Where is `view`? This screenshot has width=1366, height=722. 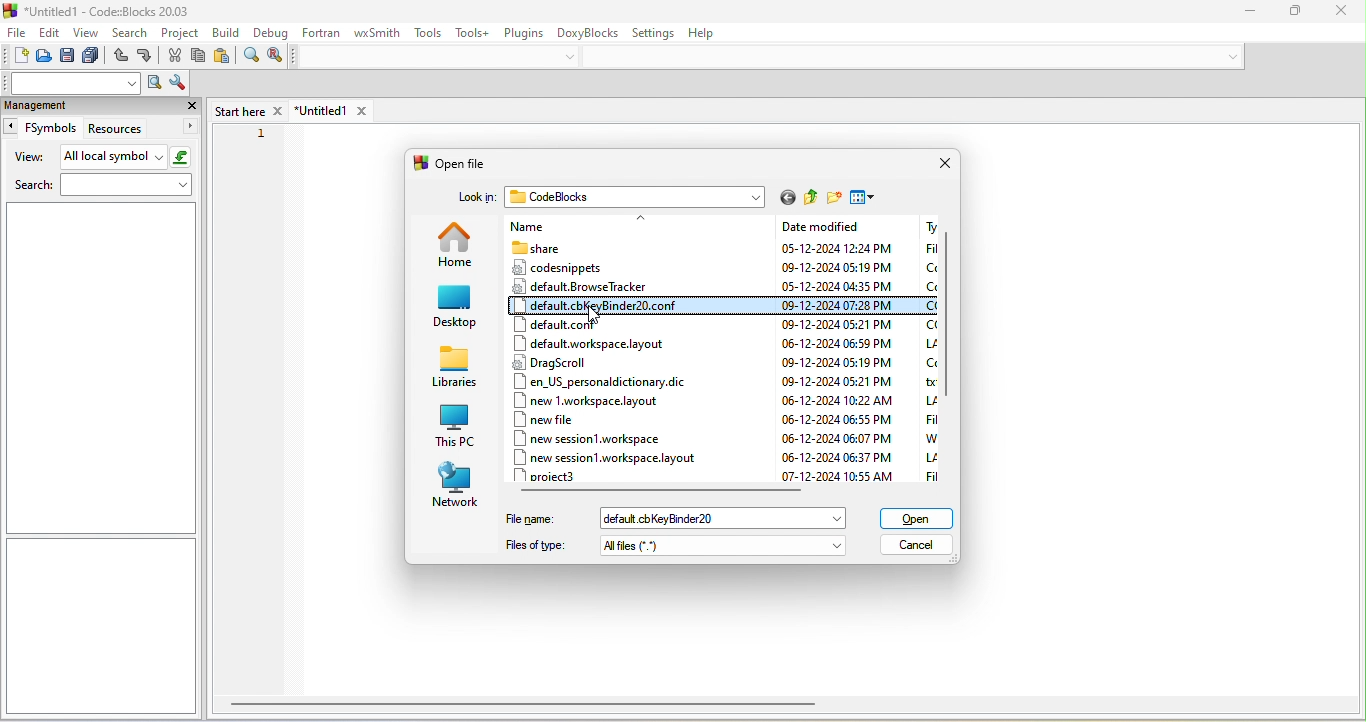 view is located at coordinates (85, 31).